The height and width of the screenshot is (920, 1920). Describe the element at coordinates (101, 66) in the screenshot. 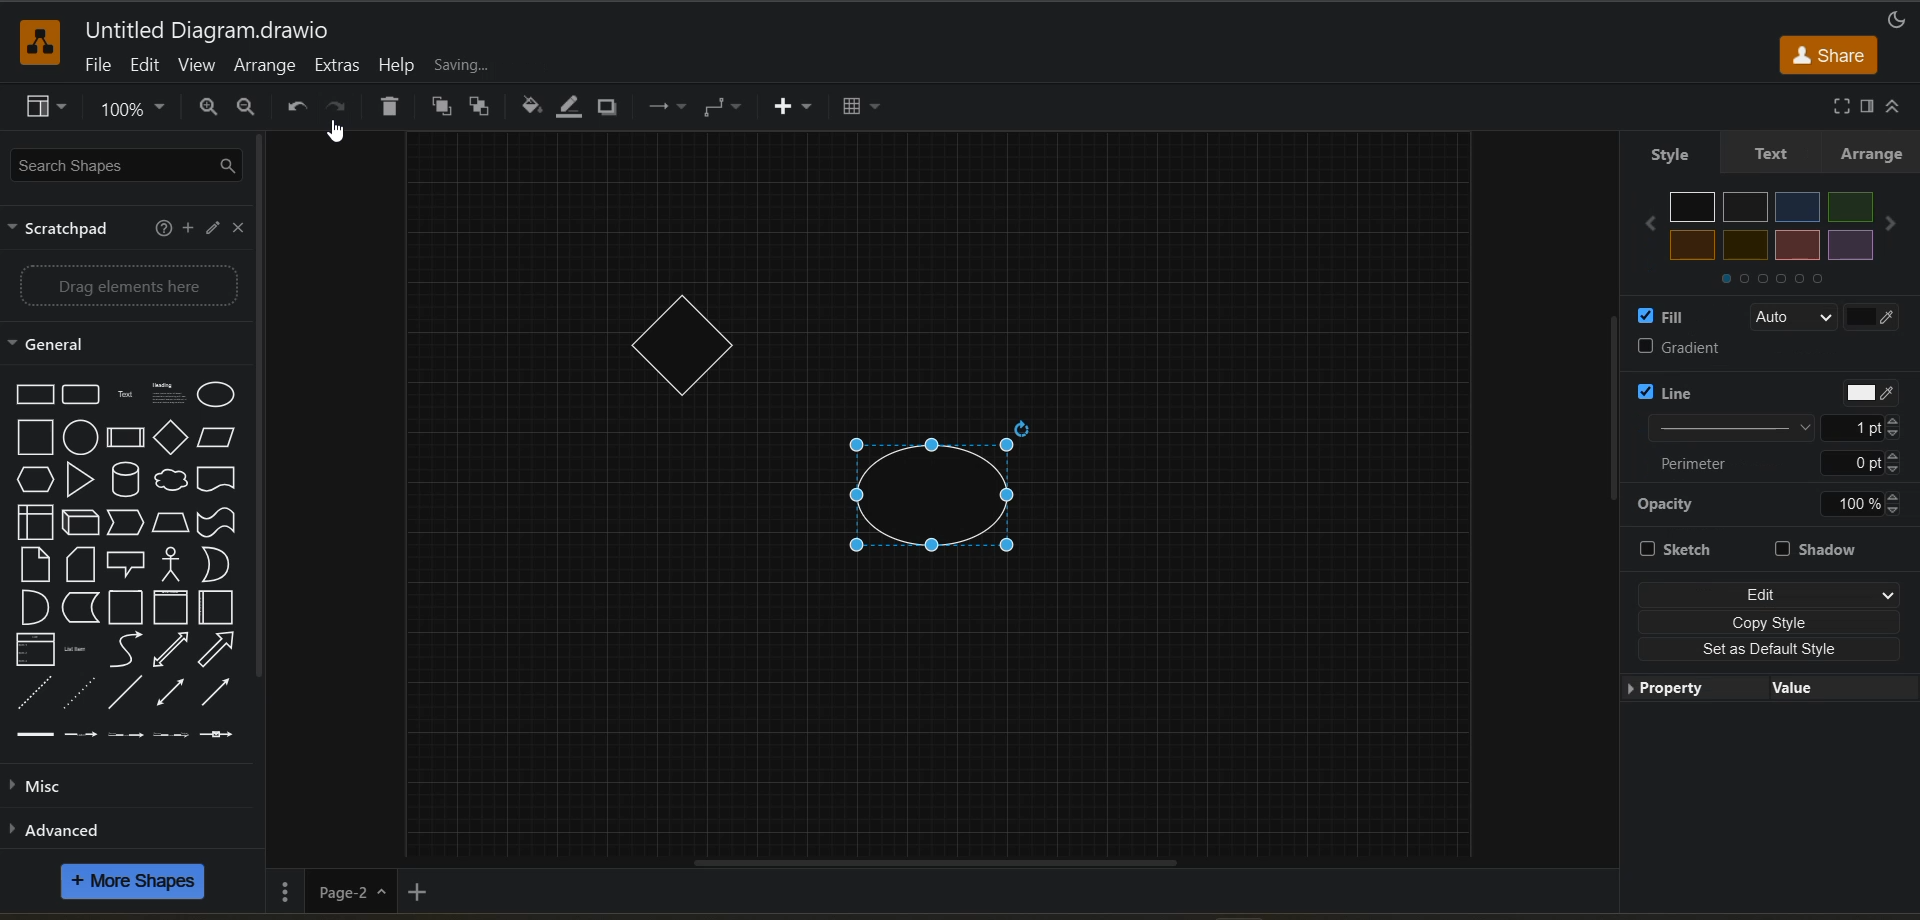

I see `file` at that location.